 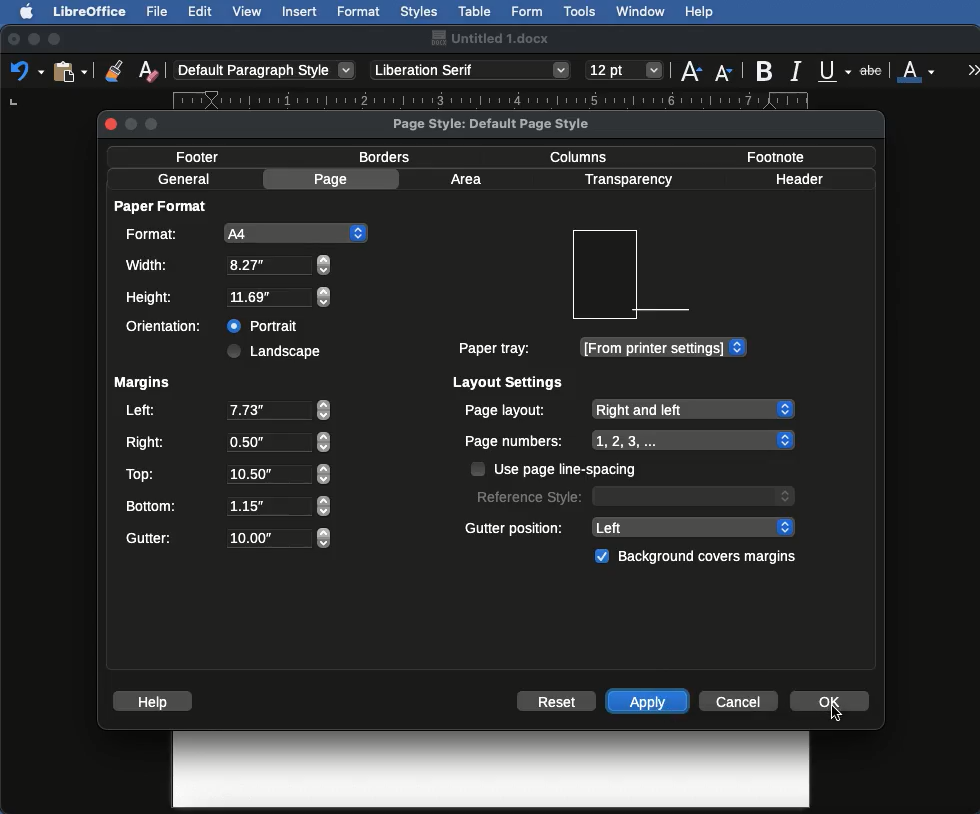 I want to click on Ruler, so click(x=508, y=100).